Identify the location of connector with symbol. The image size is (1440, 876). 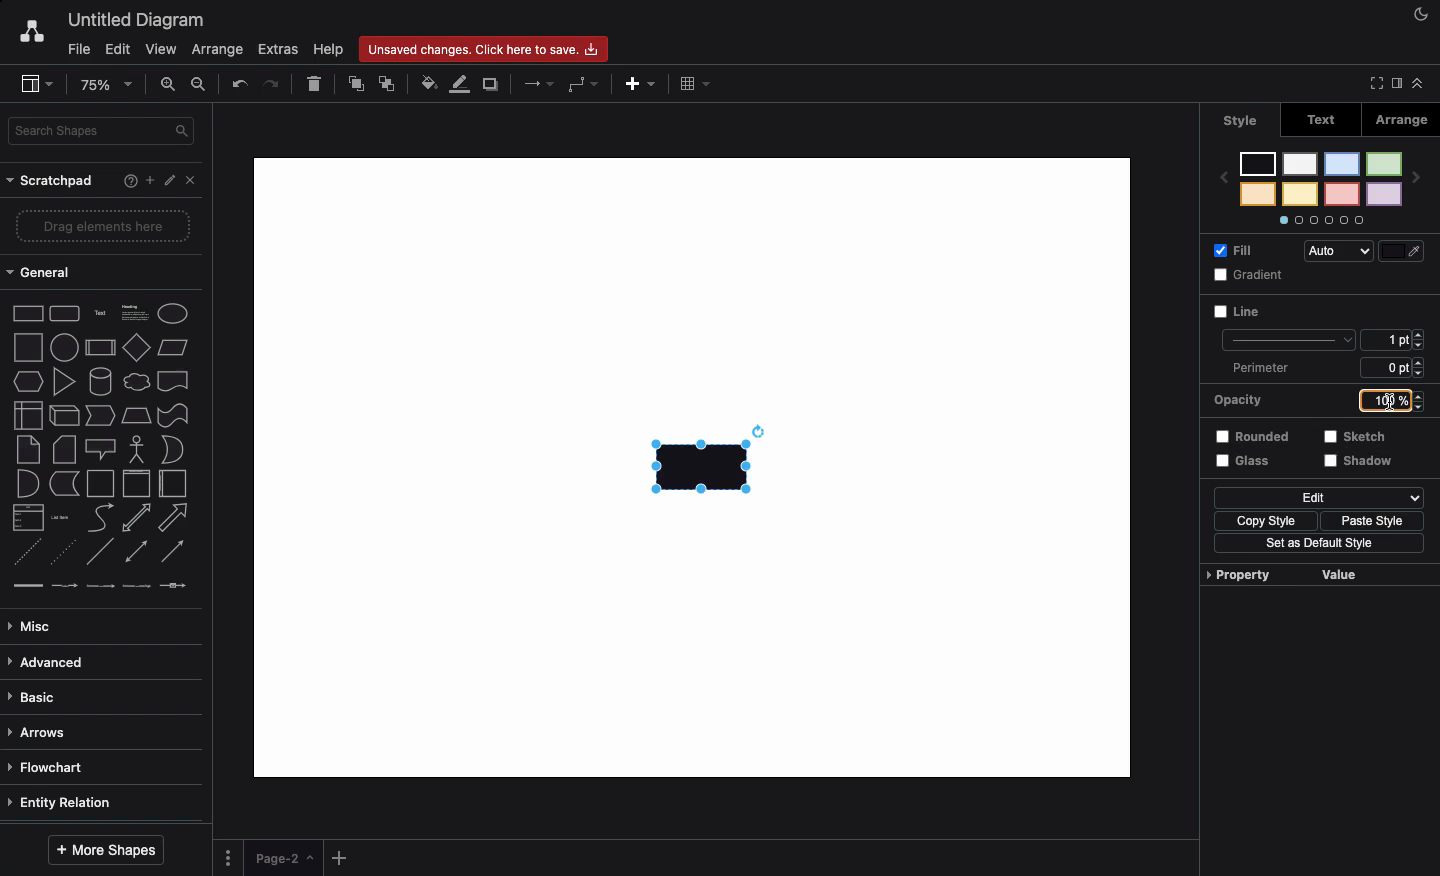
(176, 588).